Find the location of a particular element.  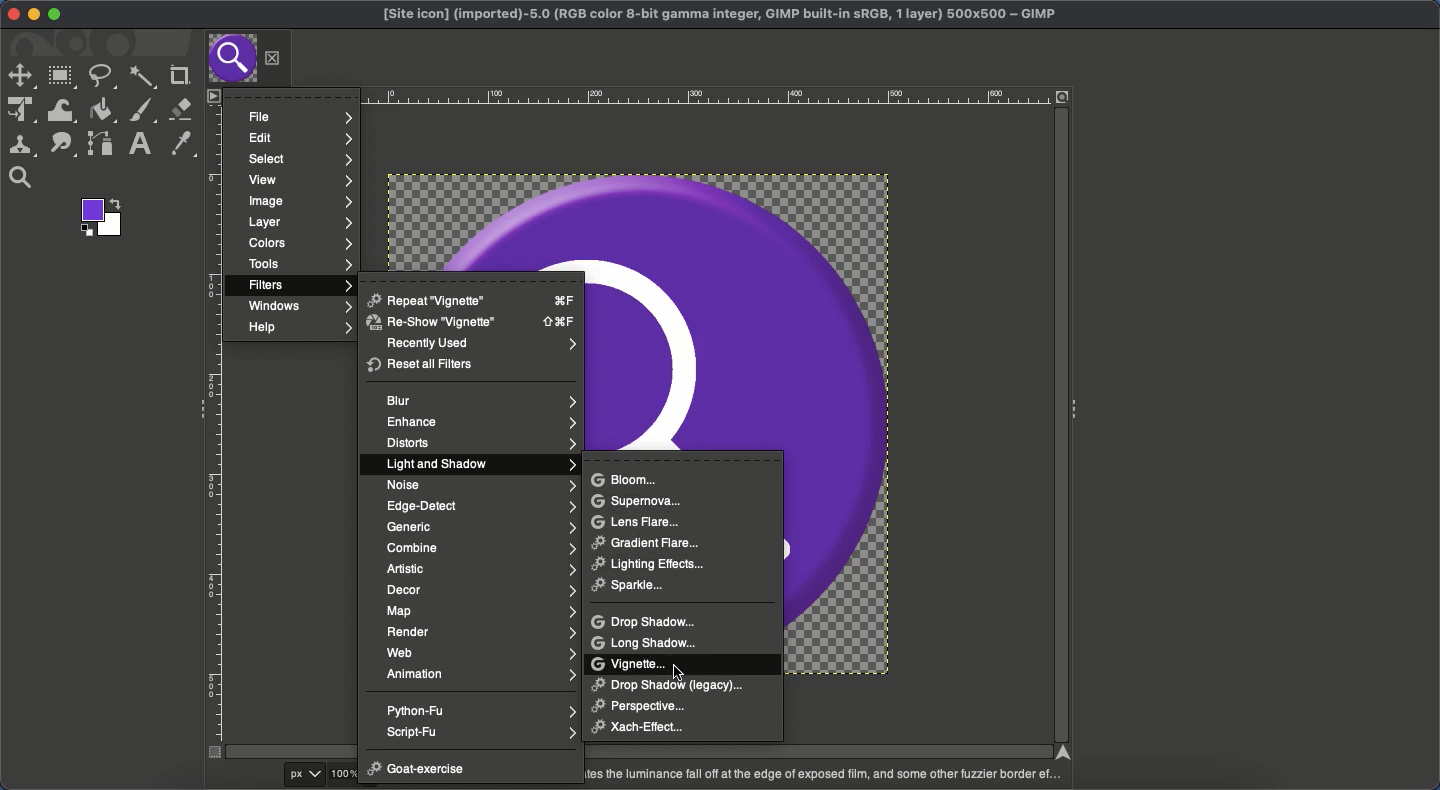

Fill color is located at coordinates (102, 110).